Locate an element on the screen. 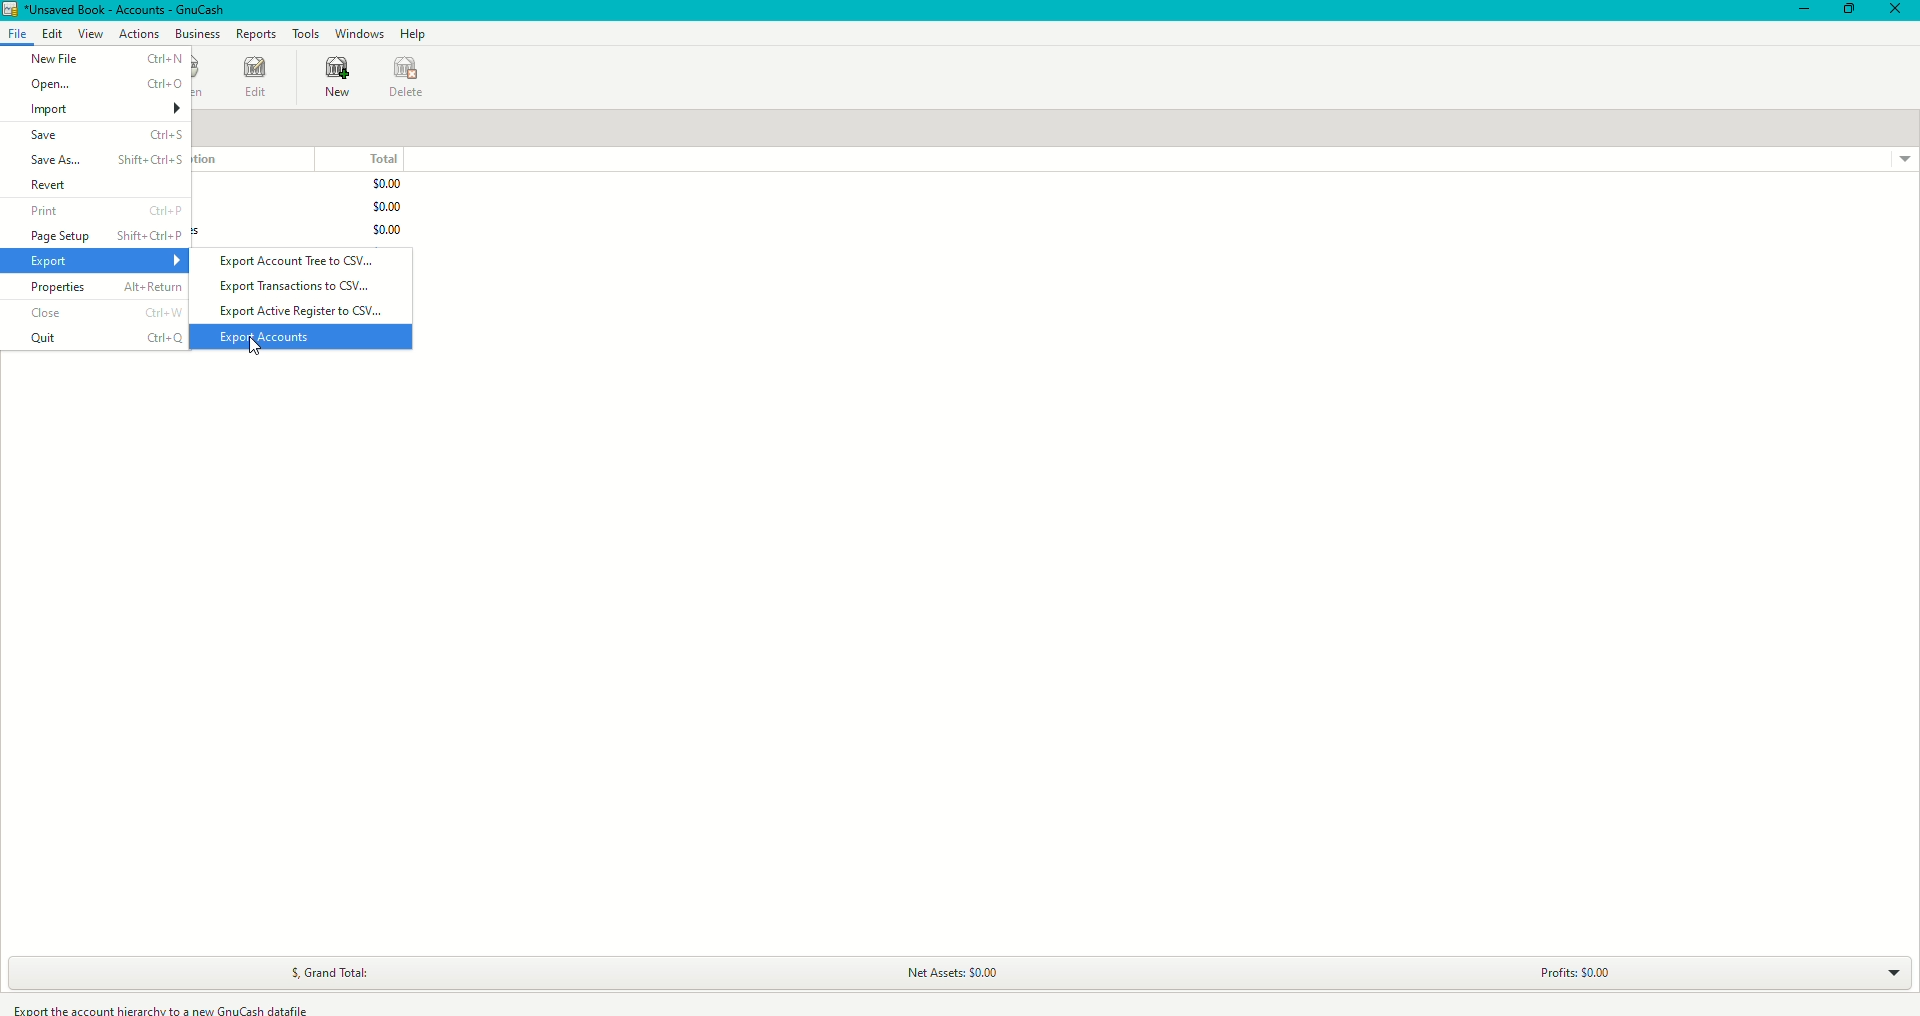 The width and height of the screenshot is (1920, 1016). Delete is located at coordinates (412, 79).